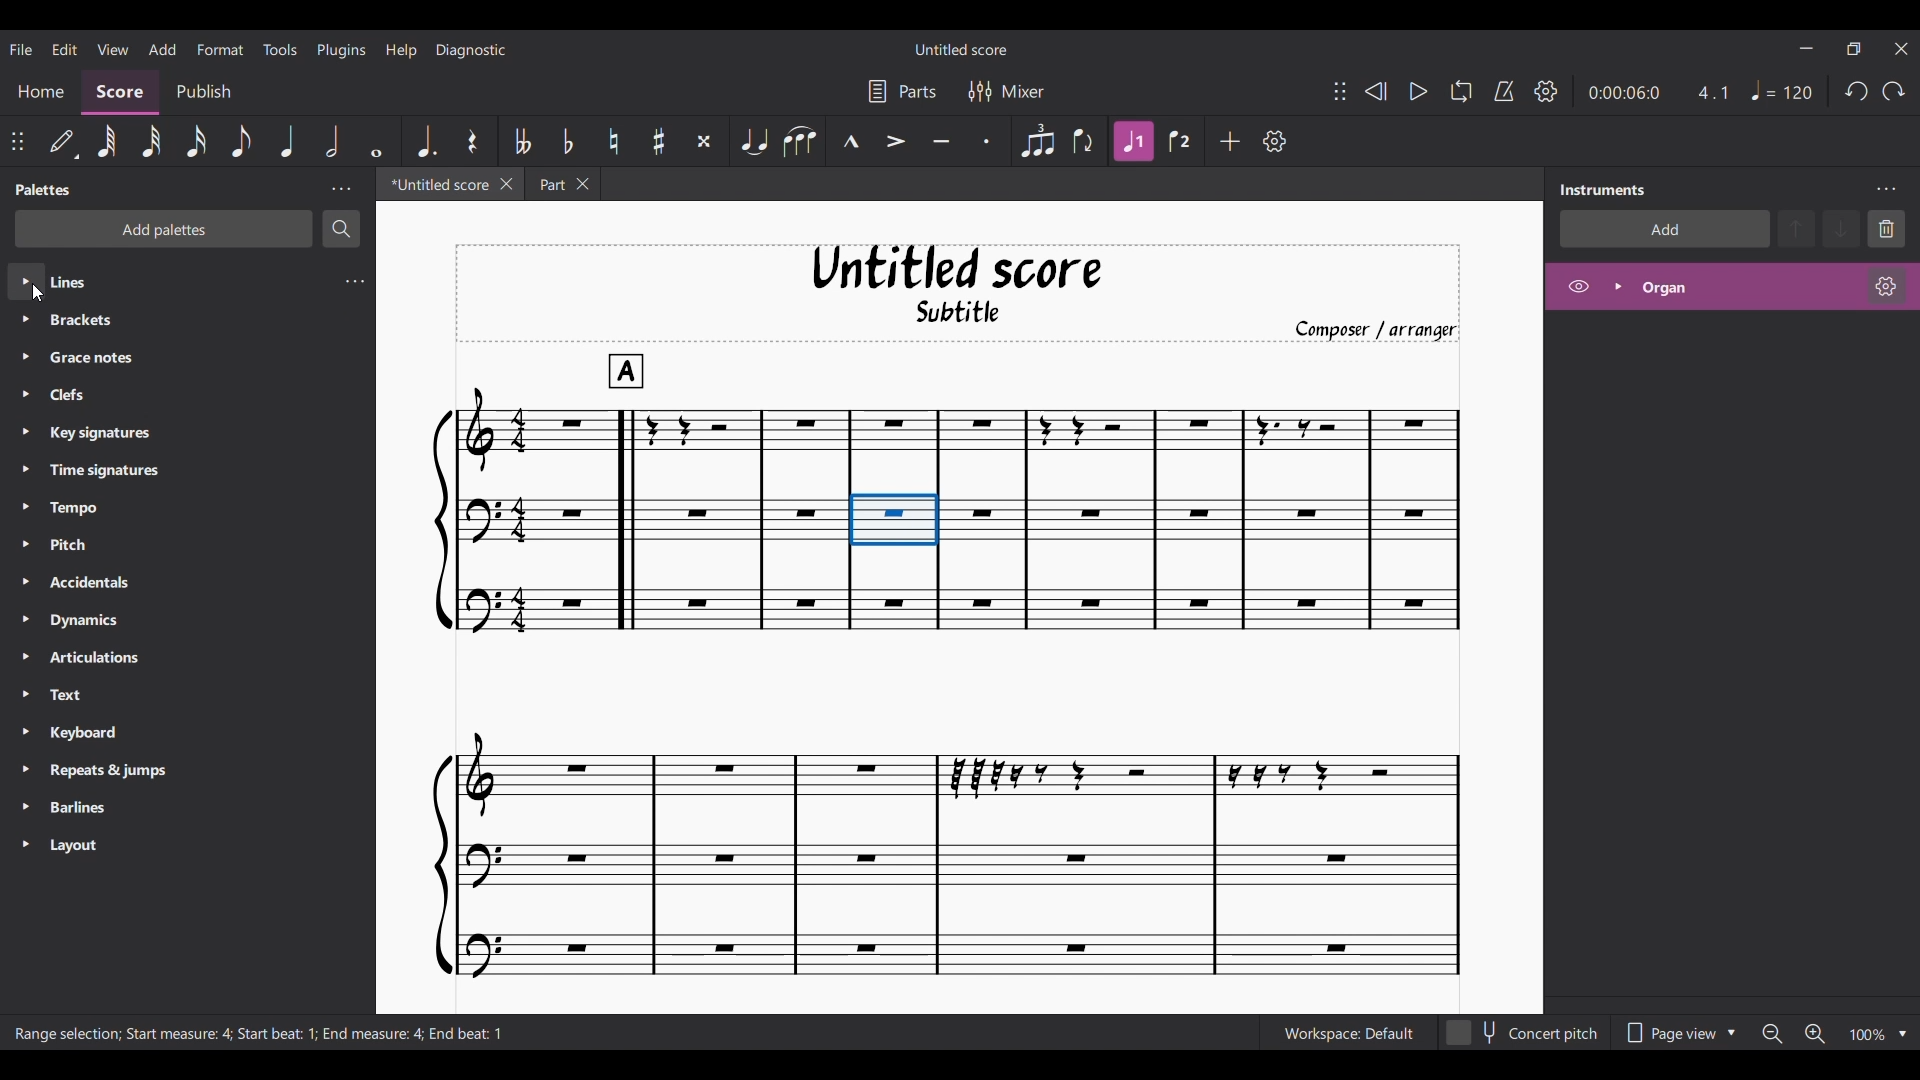 Image resolution: width=1920 pixels, height=1080 pixels. I want to click on Tie, so click(754, 142).